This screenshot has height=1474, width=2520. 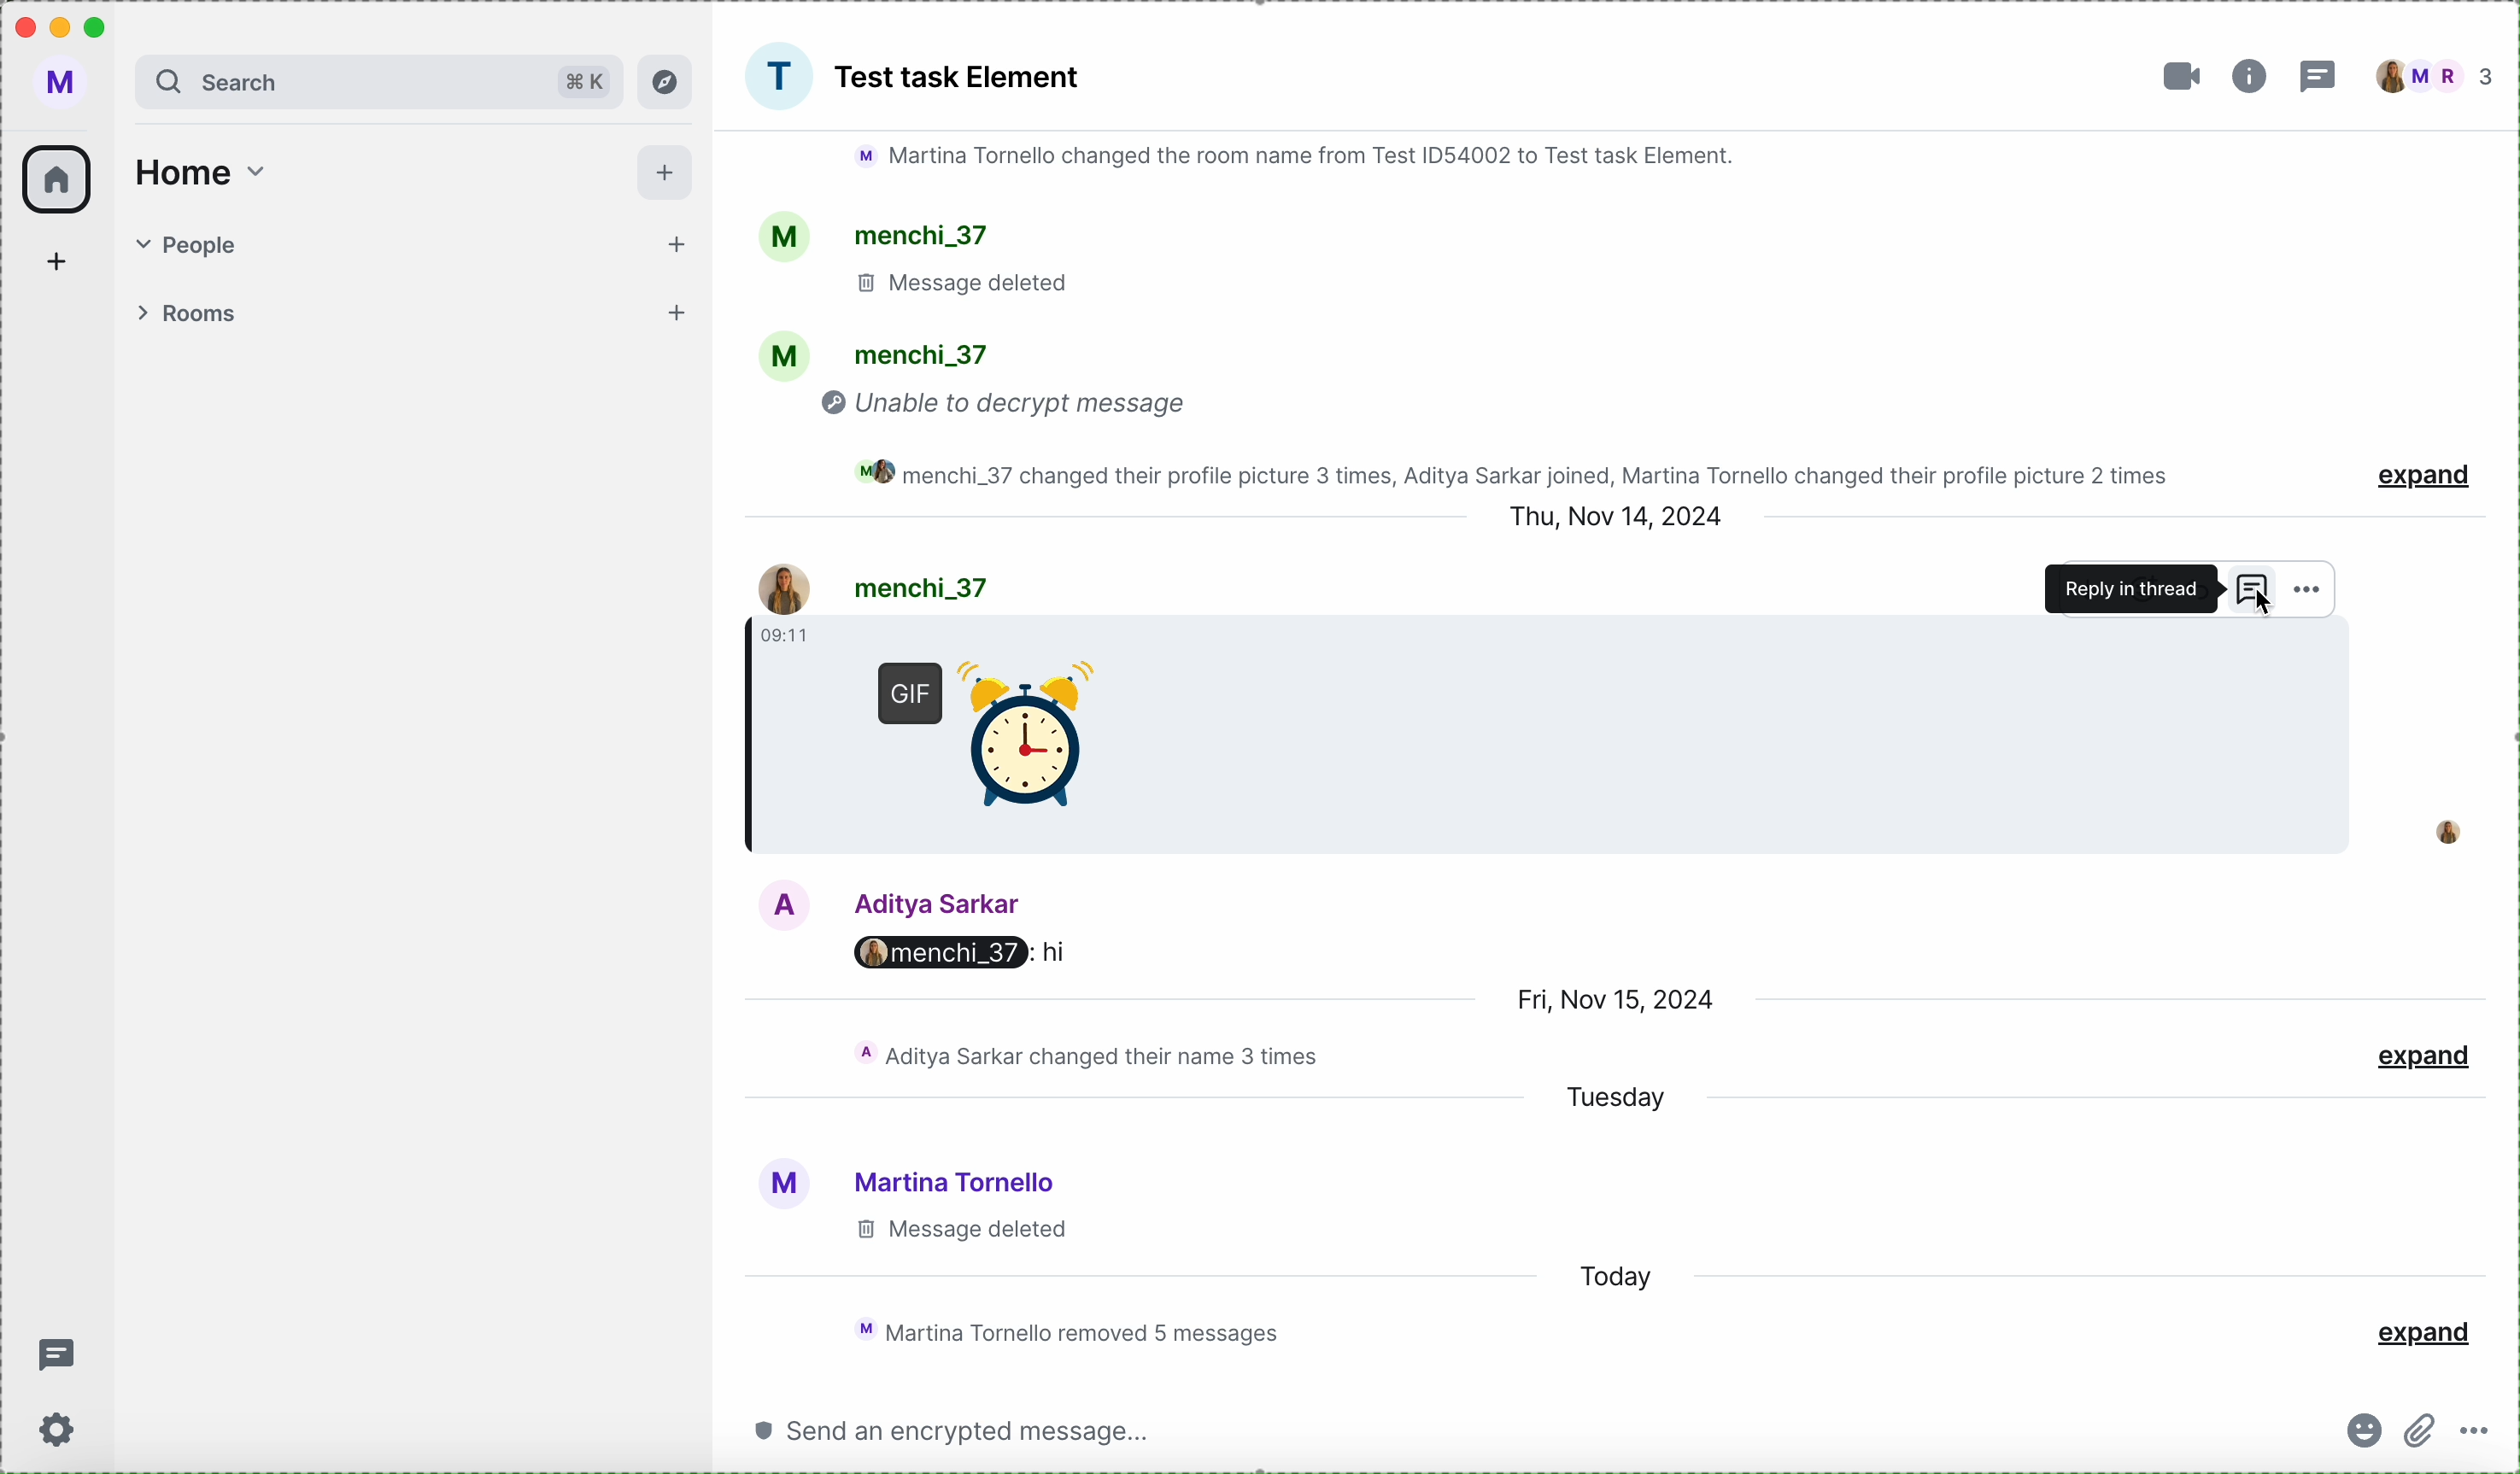 What do you see at coordinates (22, 26) in the screenshot?
I see `close program` at bounding box center [22, 26].